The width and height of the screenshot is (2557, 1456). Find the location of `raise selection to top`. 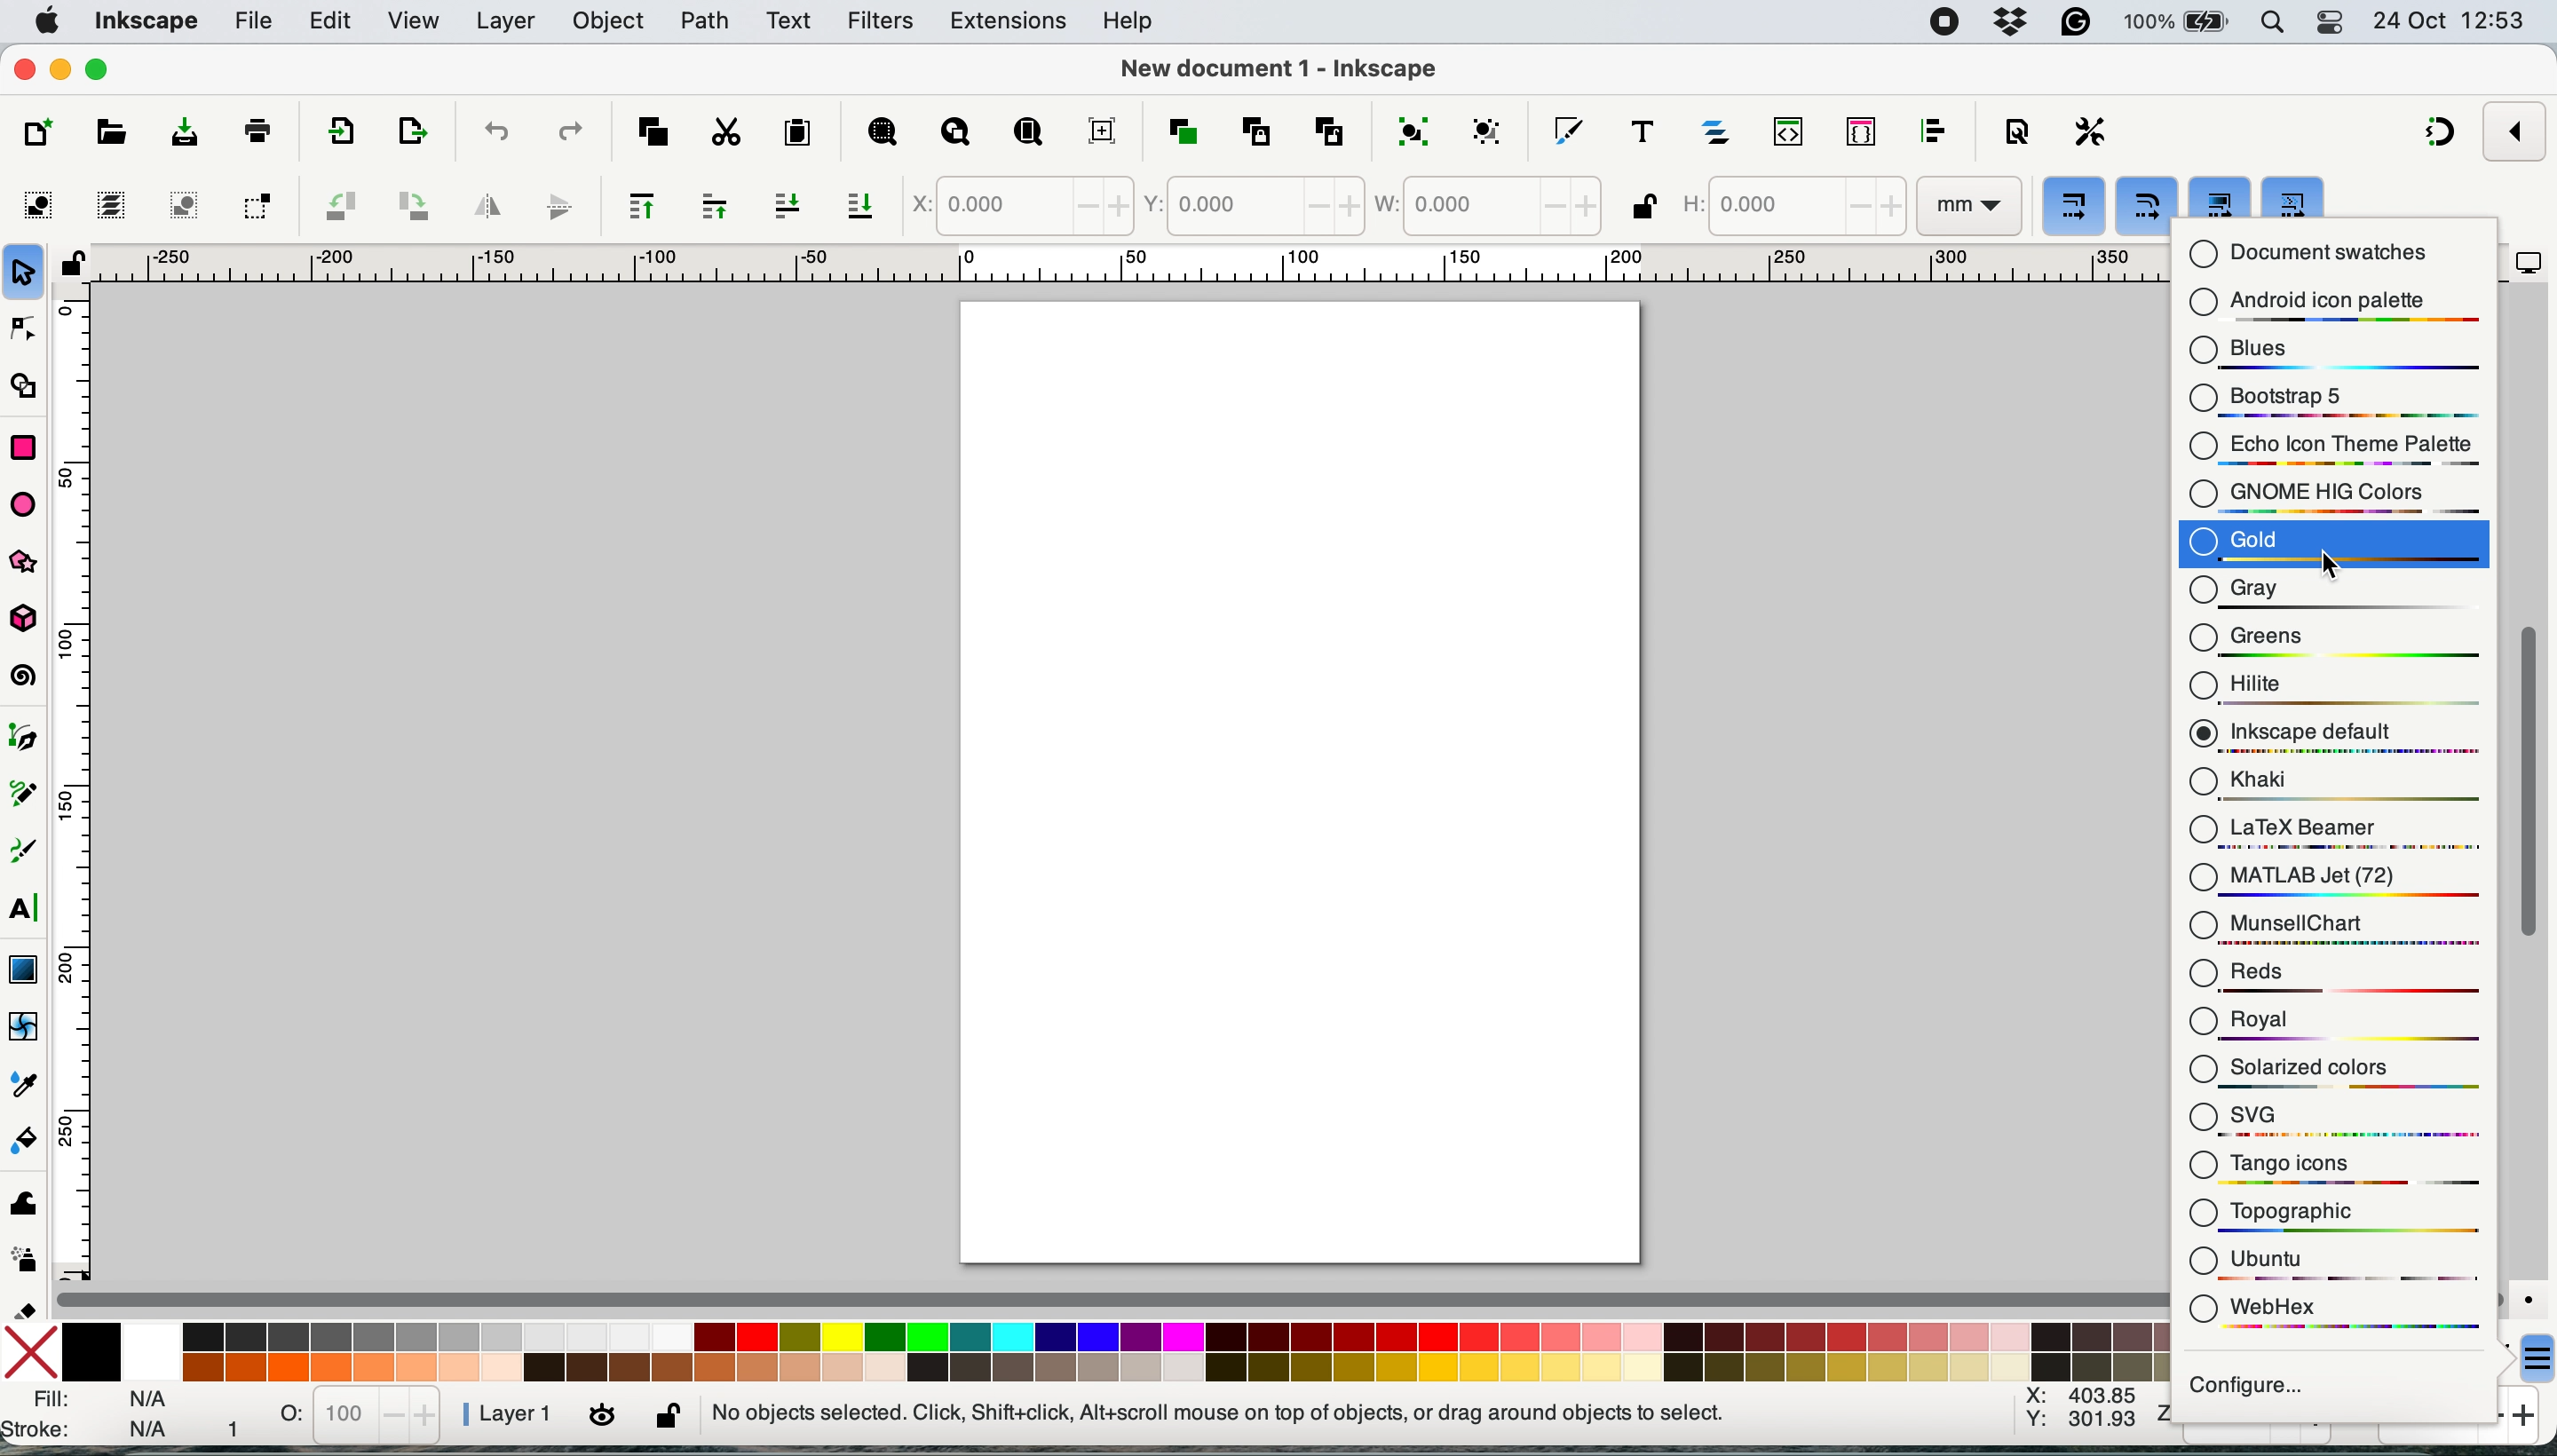

raise selection to top is located at coordinates (638, 208).